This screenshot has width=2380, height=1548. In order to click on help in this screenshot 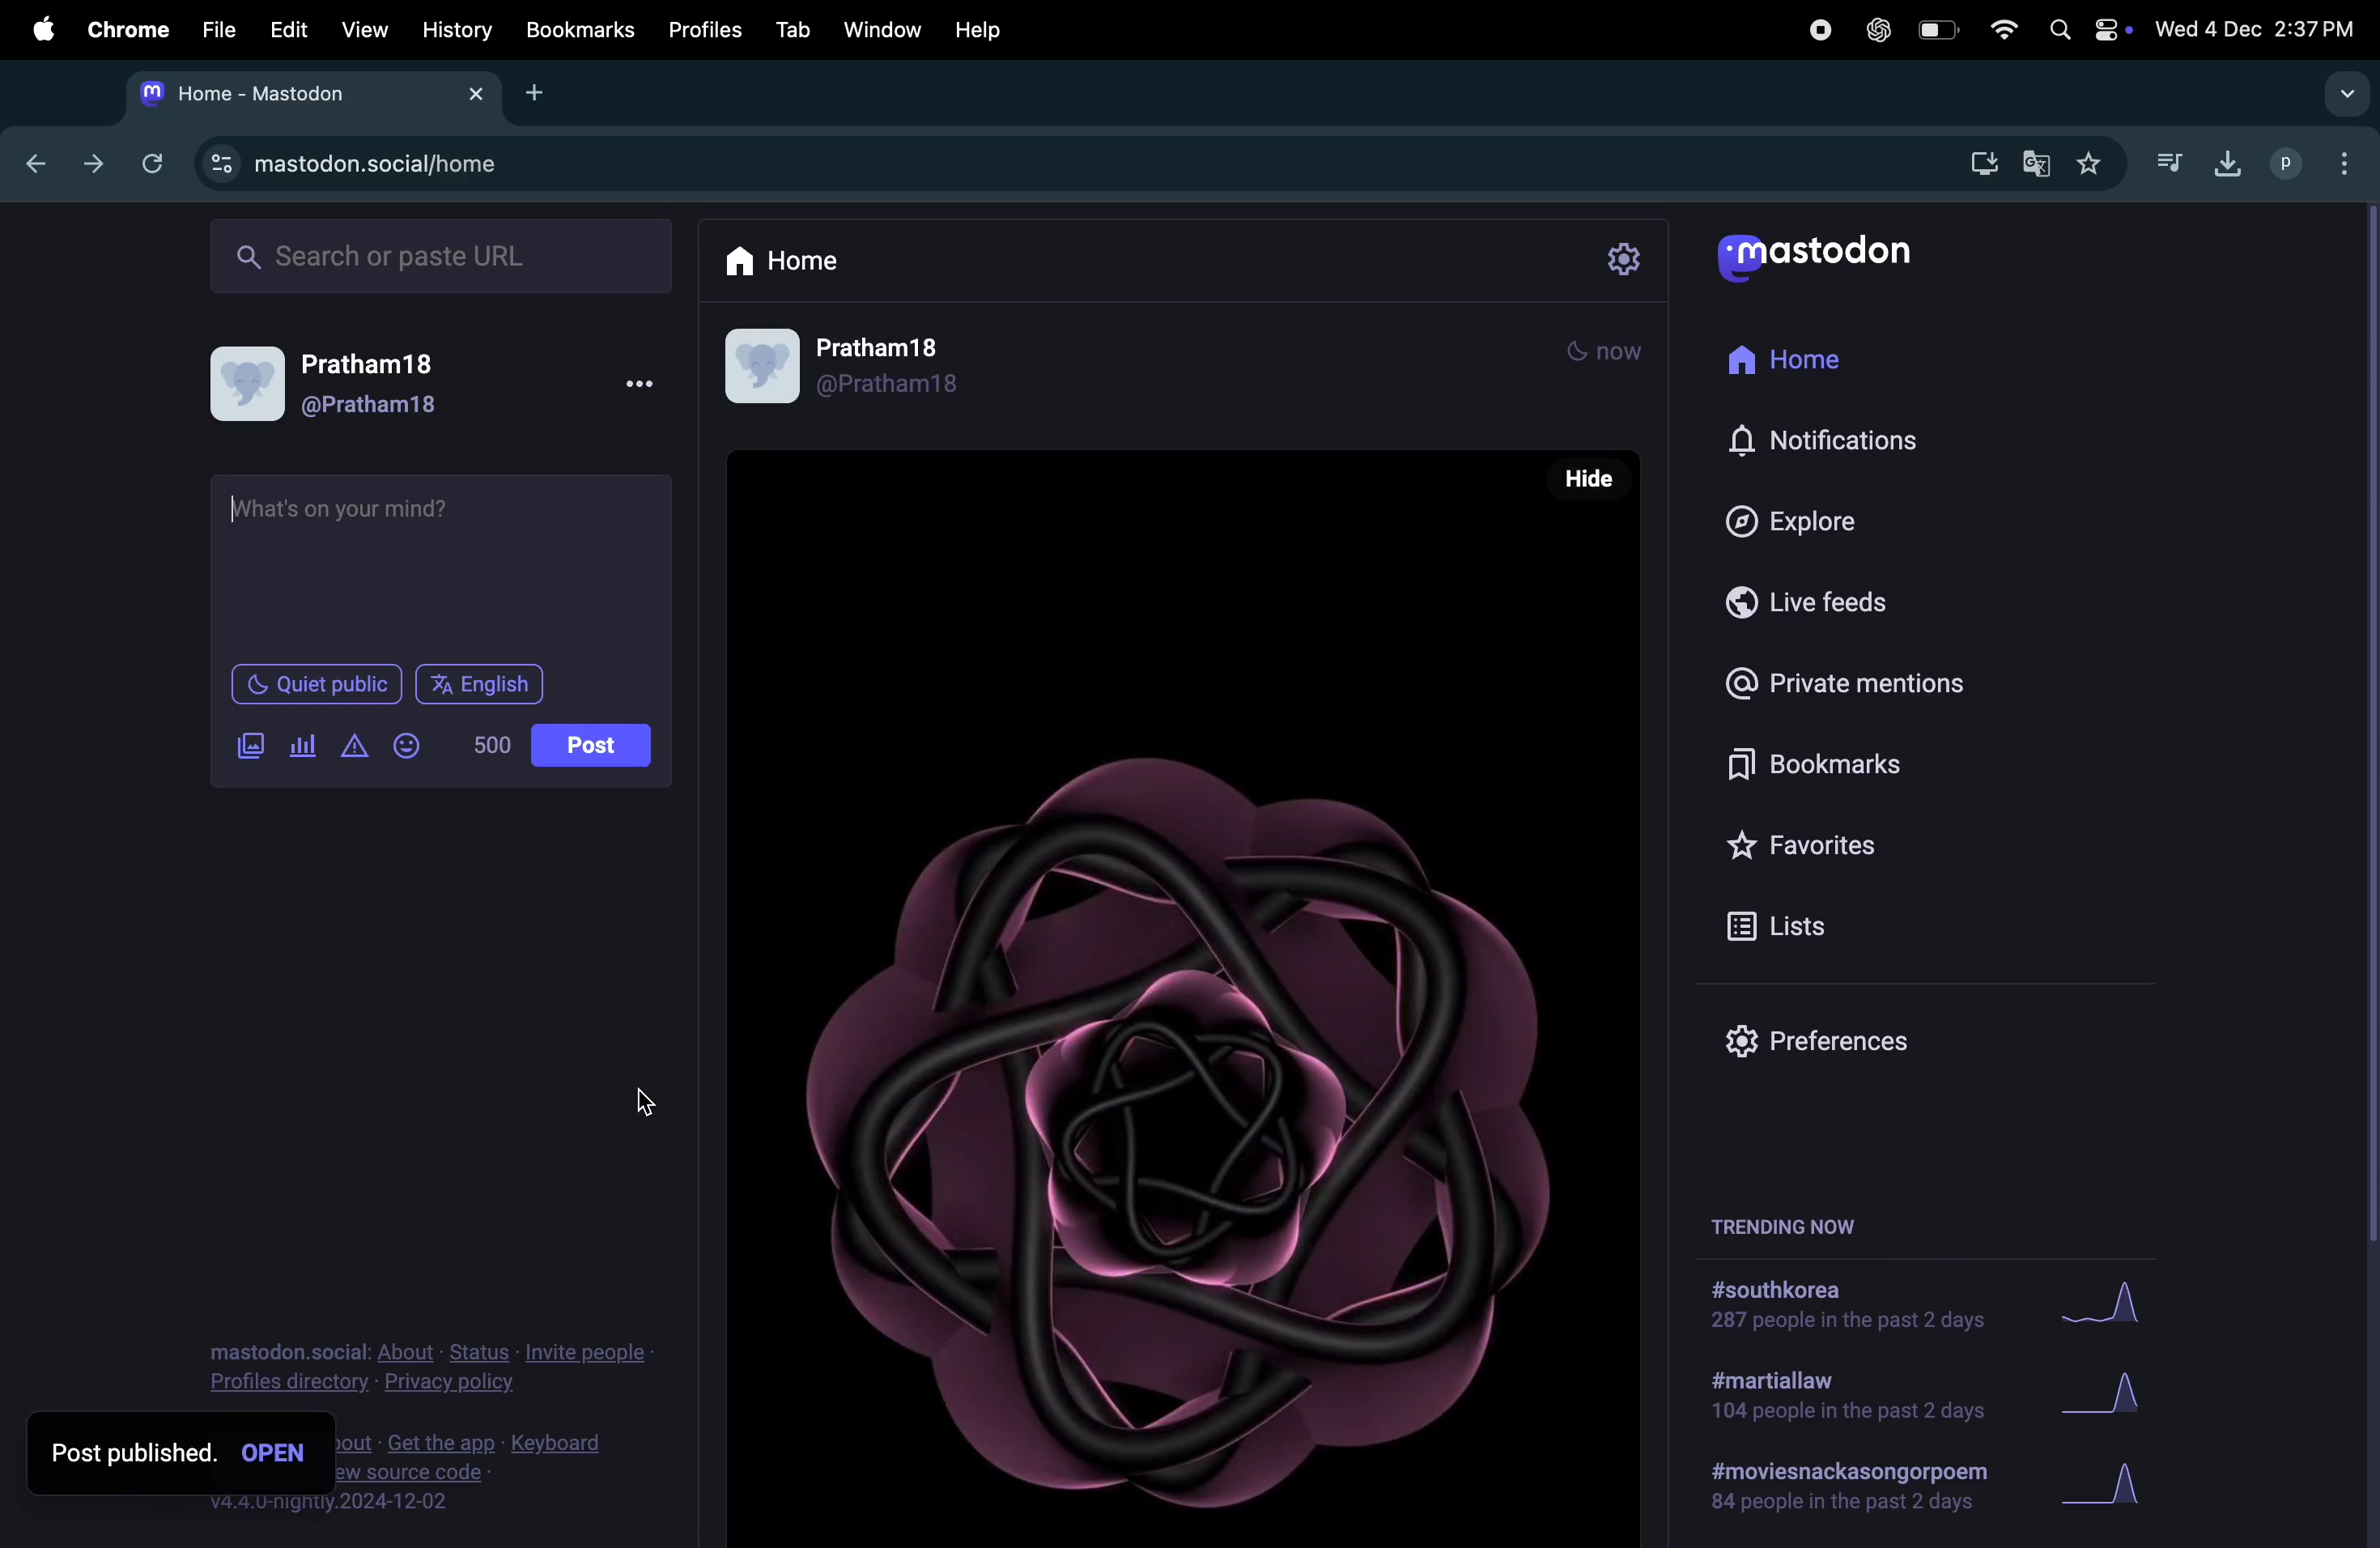, I will do `click(976, 30)`.